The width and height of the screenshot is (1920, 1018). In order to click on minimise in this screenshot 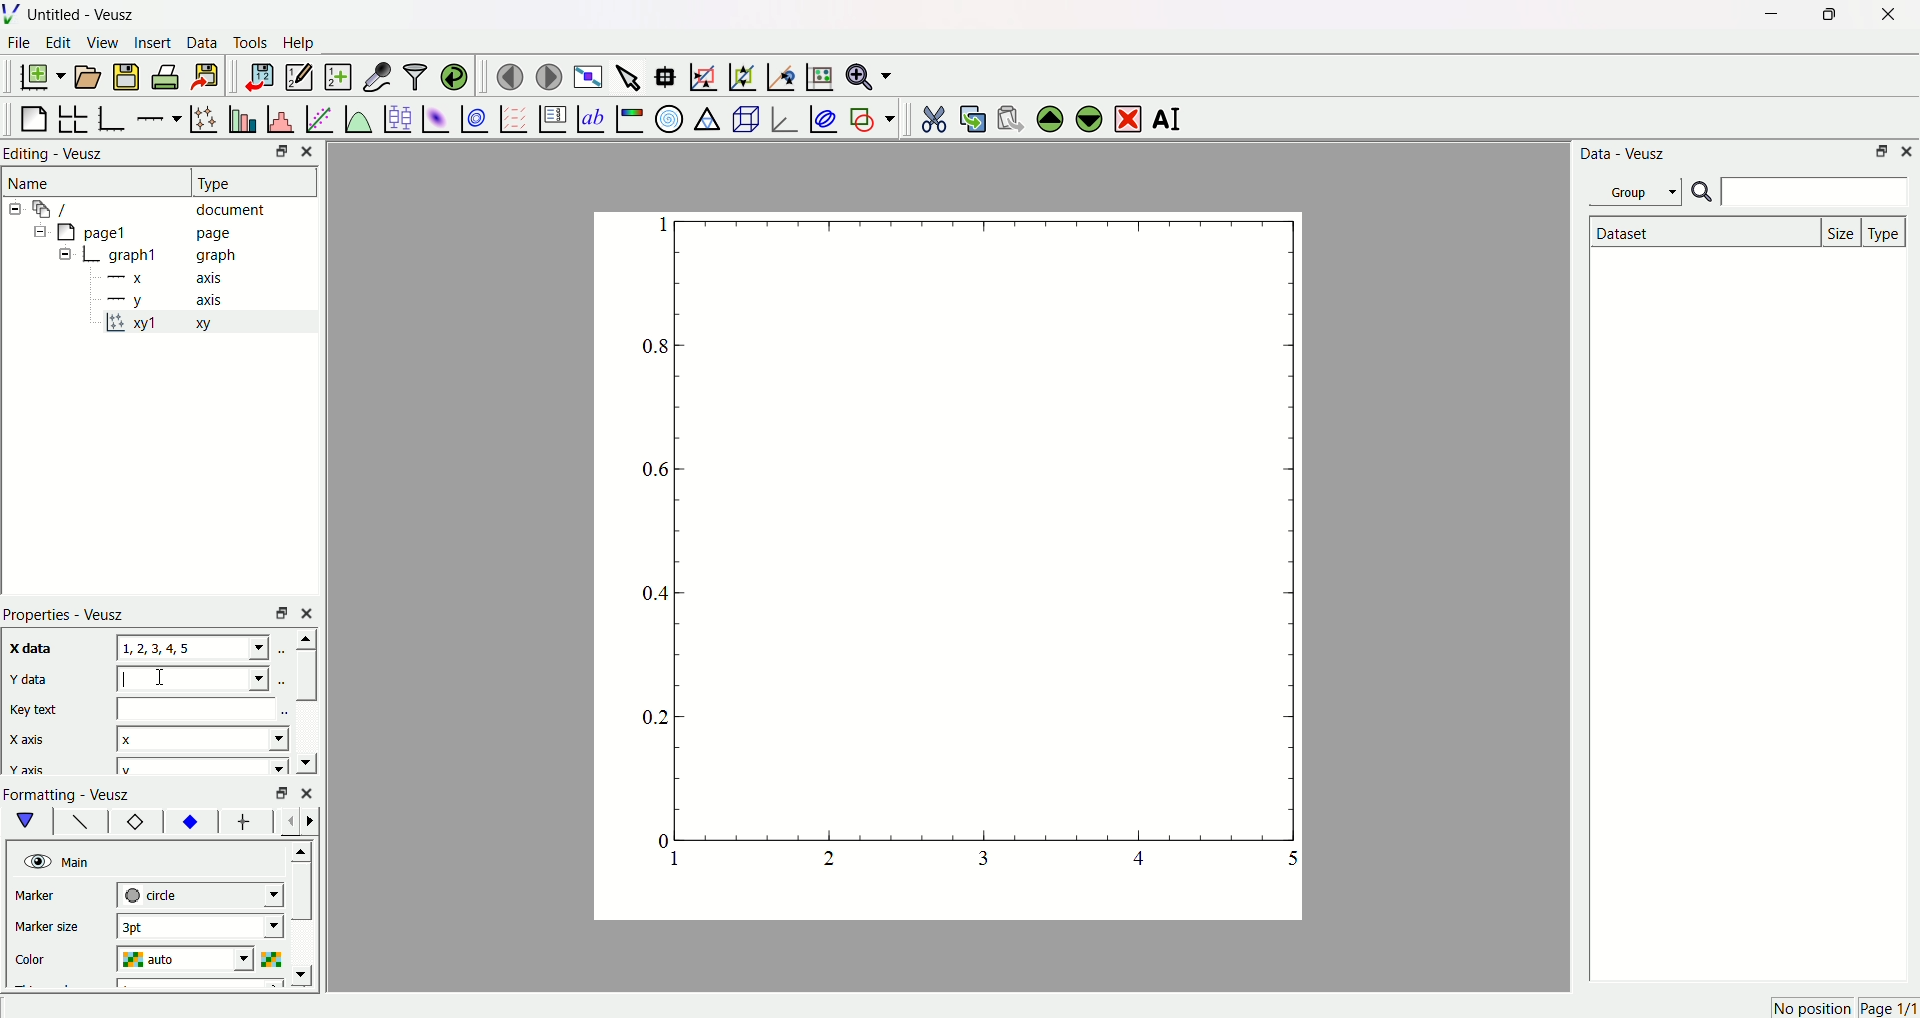, I will do `click(277, 793)`.